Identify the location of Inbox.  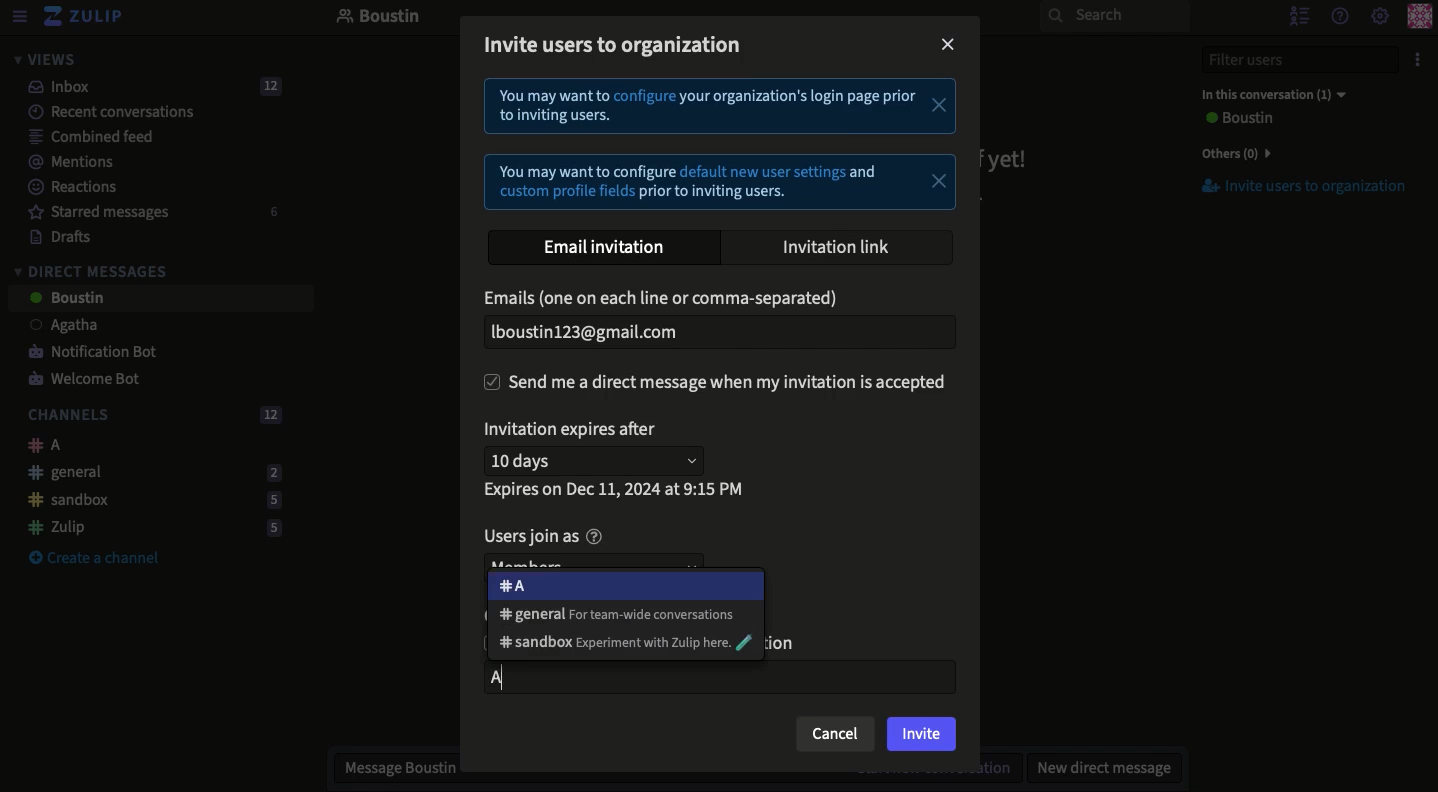
(146, 87).